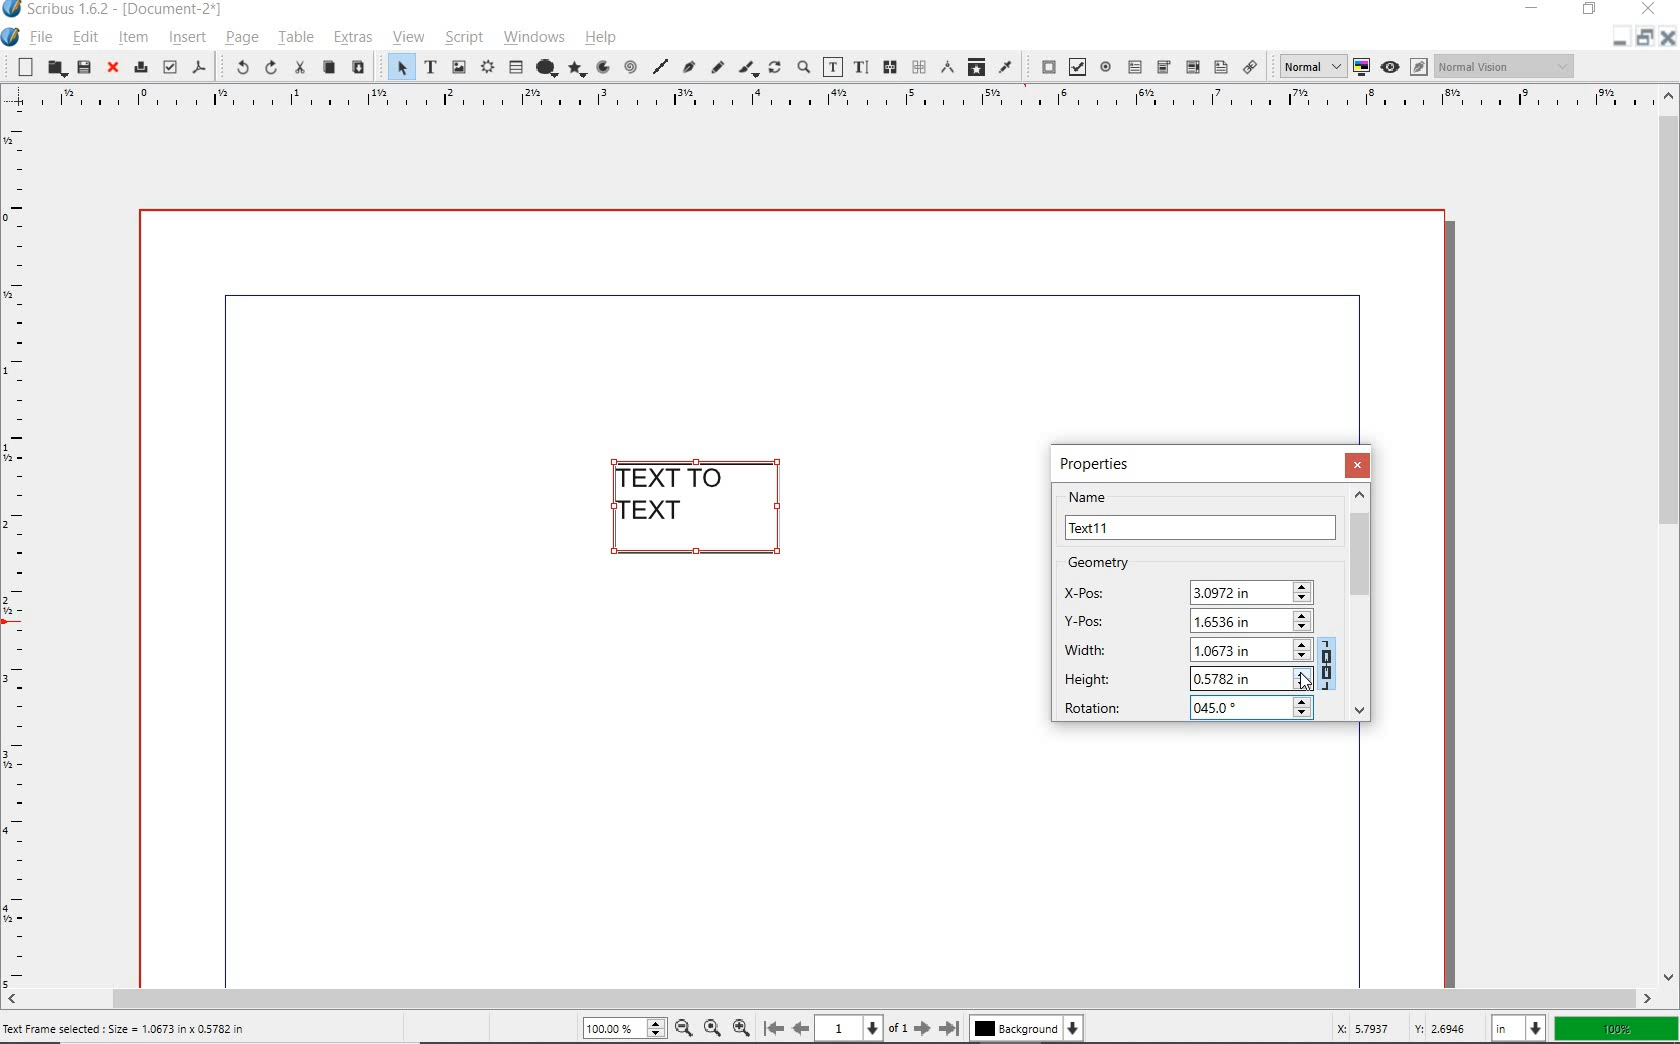 Image resolution: width=1680 pixels, height=1044 pixels. What do you see at coordinates (21, 67) in the screenshot?
I see `new` at bounding box center [21, 67].